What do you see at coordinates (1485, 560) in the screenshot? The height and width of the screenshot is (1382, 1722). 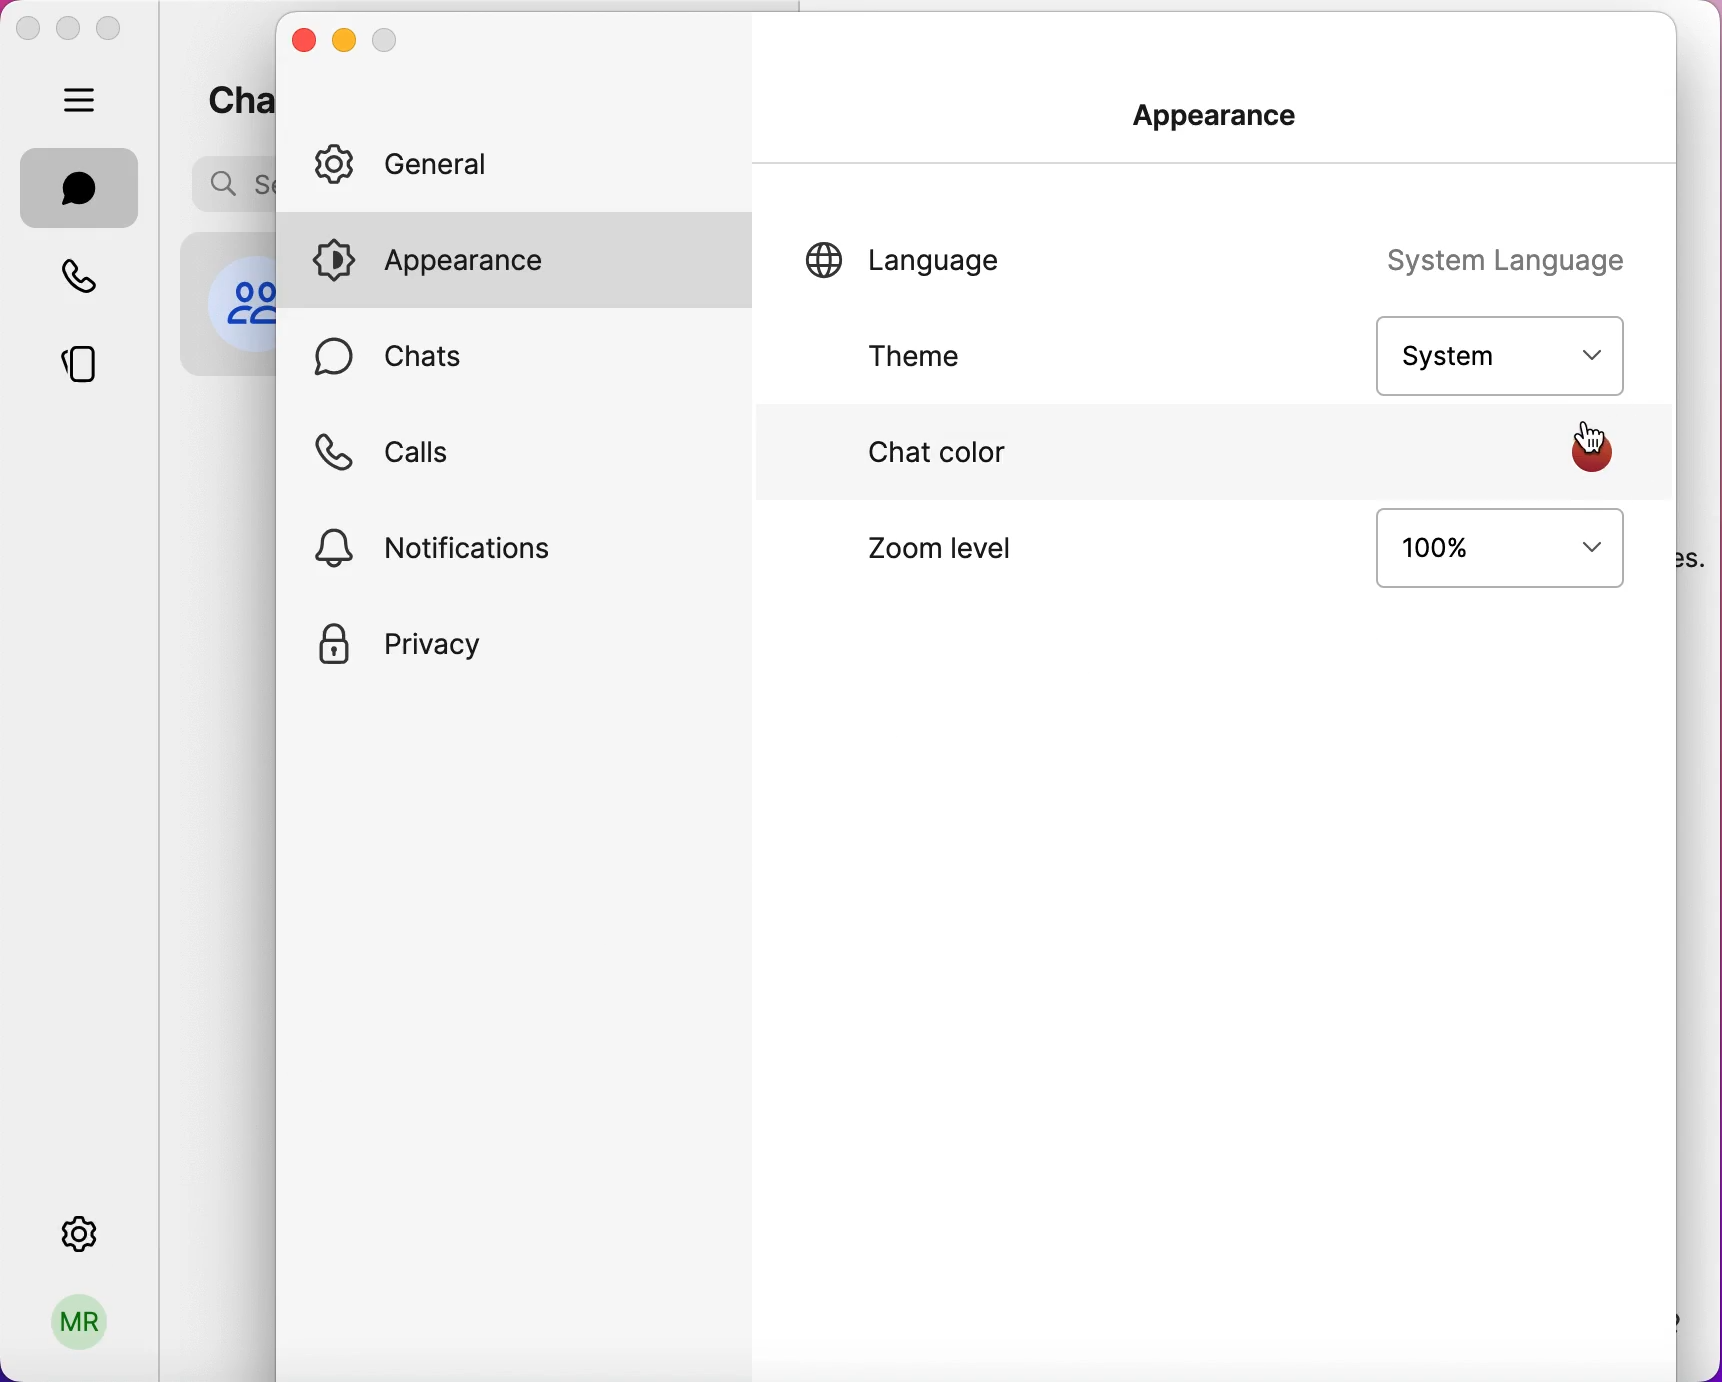 I see `100%` at bounding box center [1485, 560].